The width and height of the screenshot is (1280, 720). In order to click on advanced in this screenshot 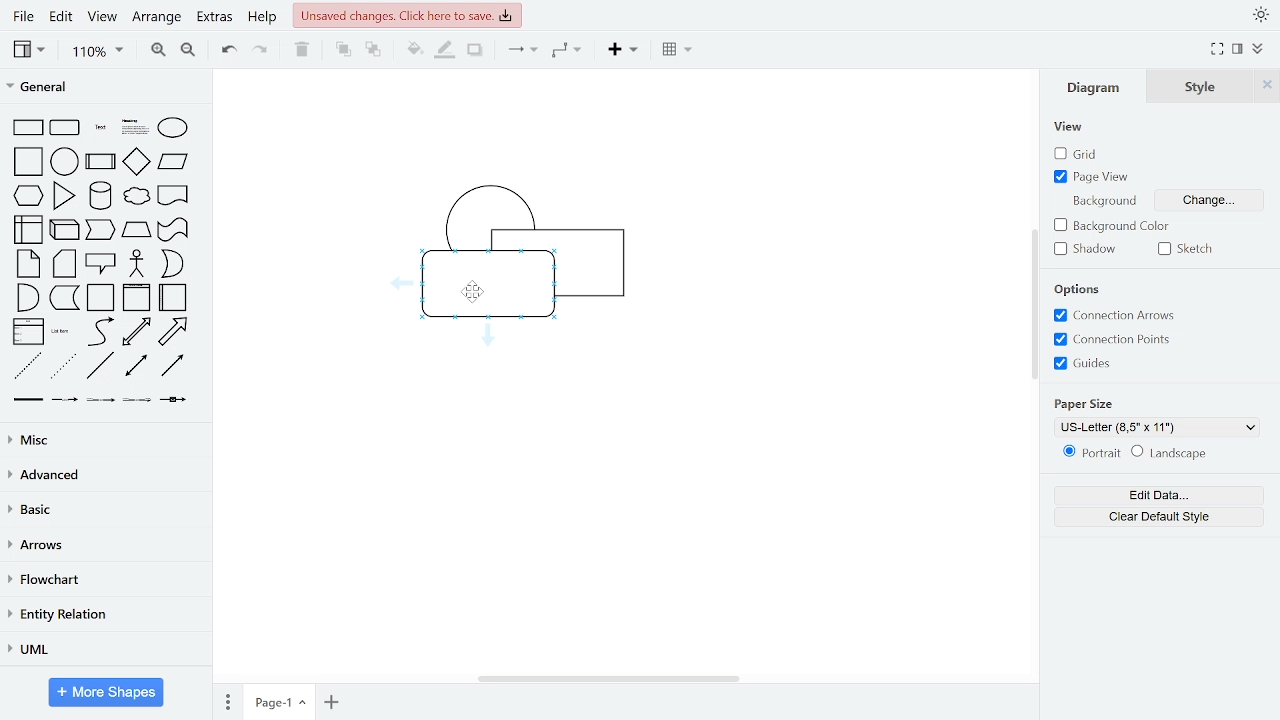, I will do `click(108, 472)`.